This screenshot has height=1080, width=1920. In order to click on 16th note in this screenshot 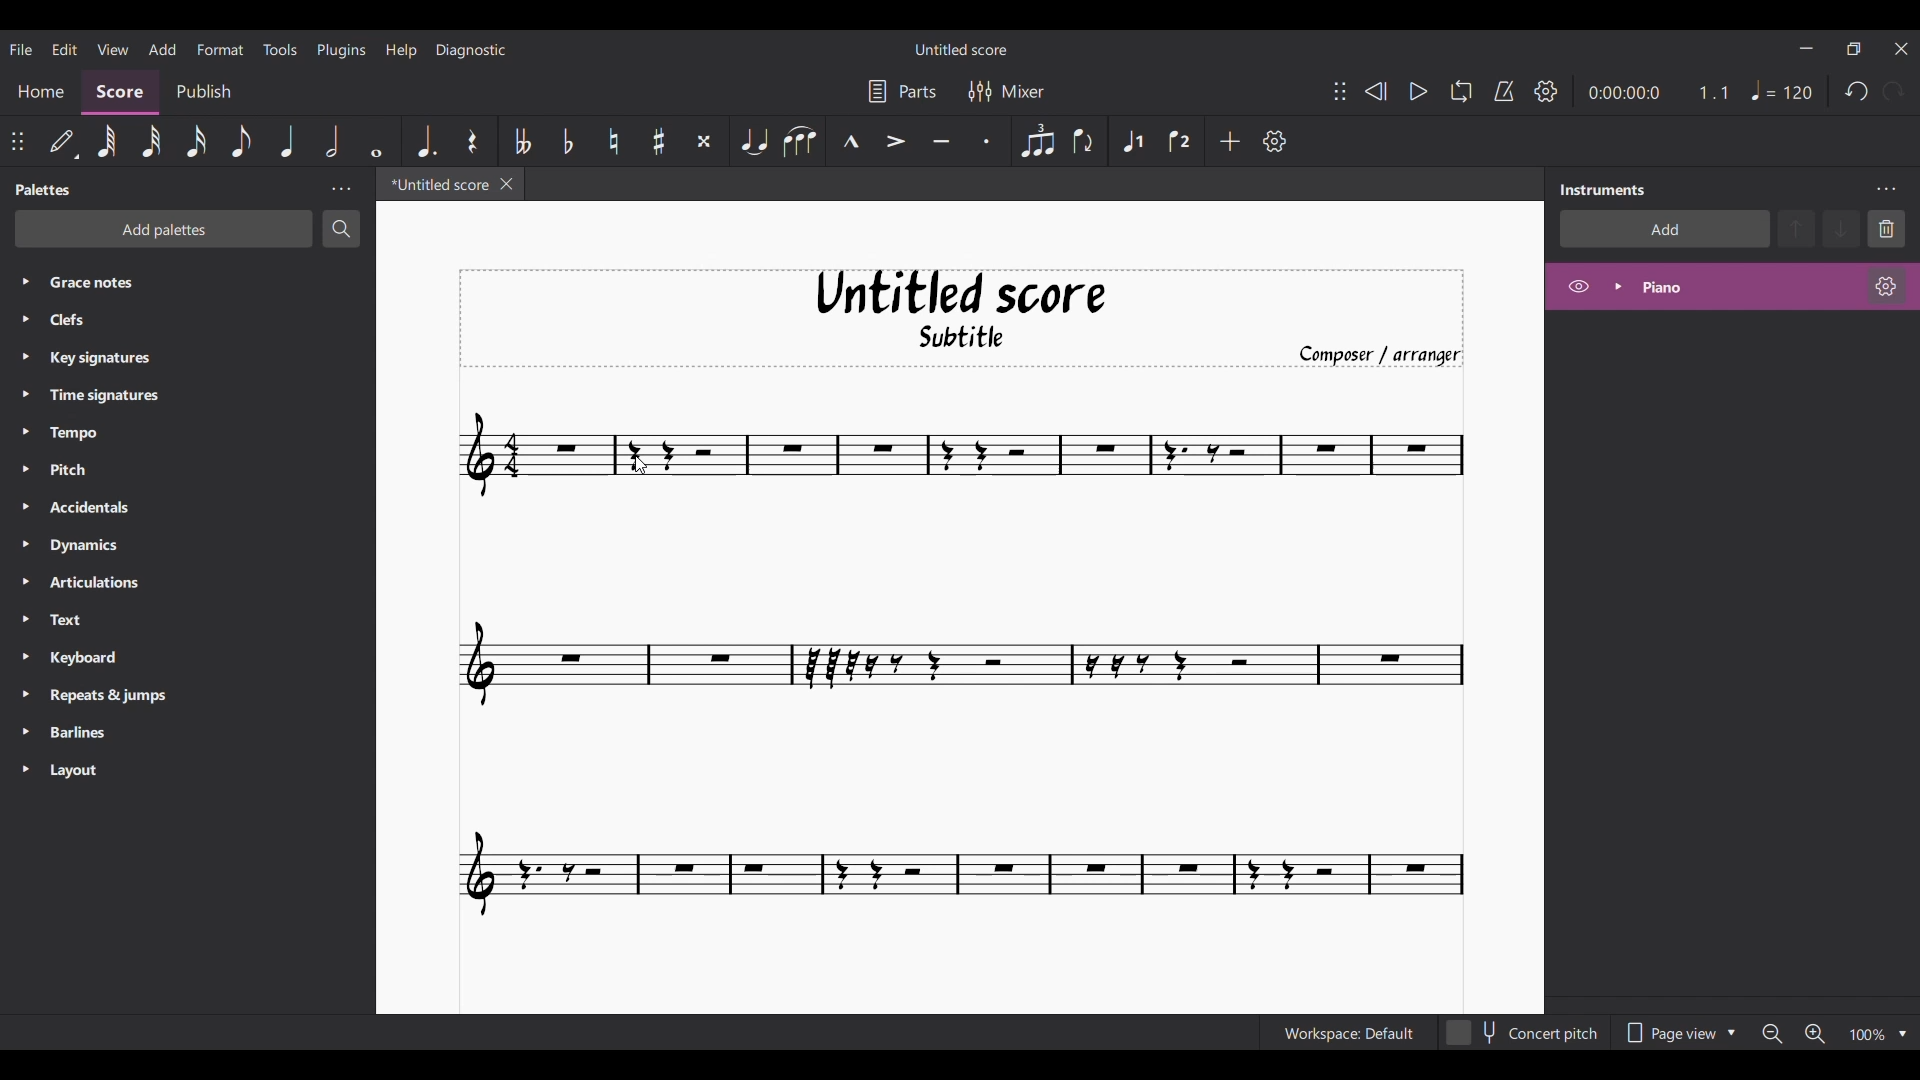, I will do `click(197, 141)`.